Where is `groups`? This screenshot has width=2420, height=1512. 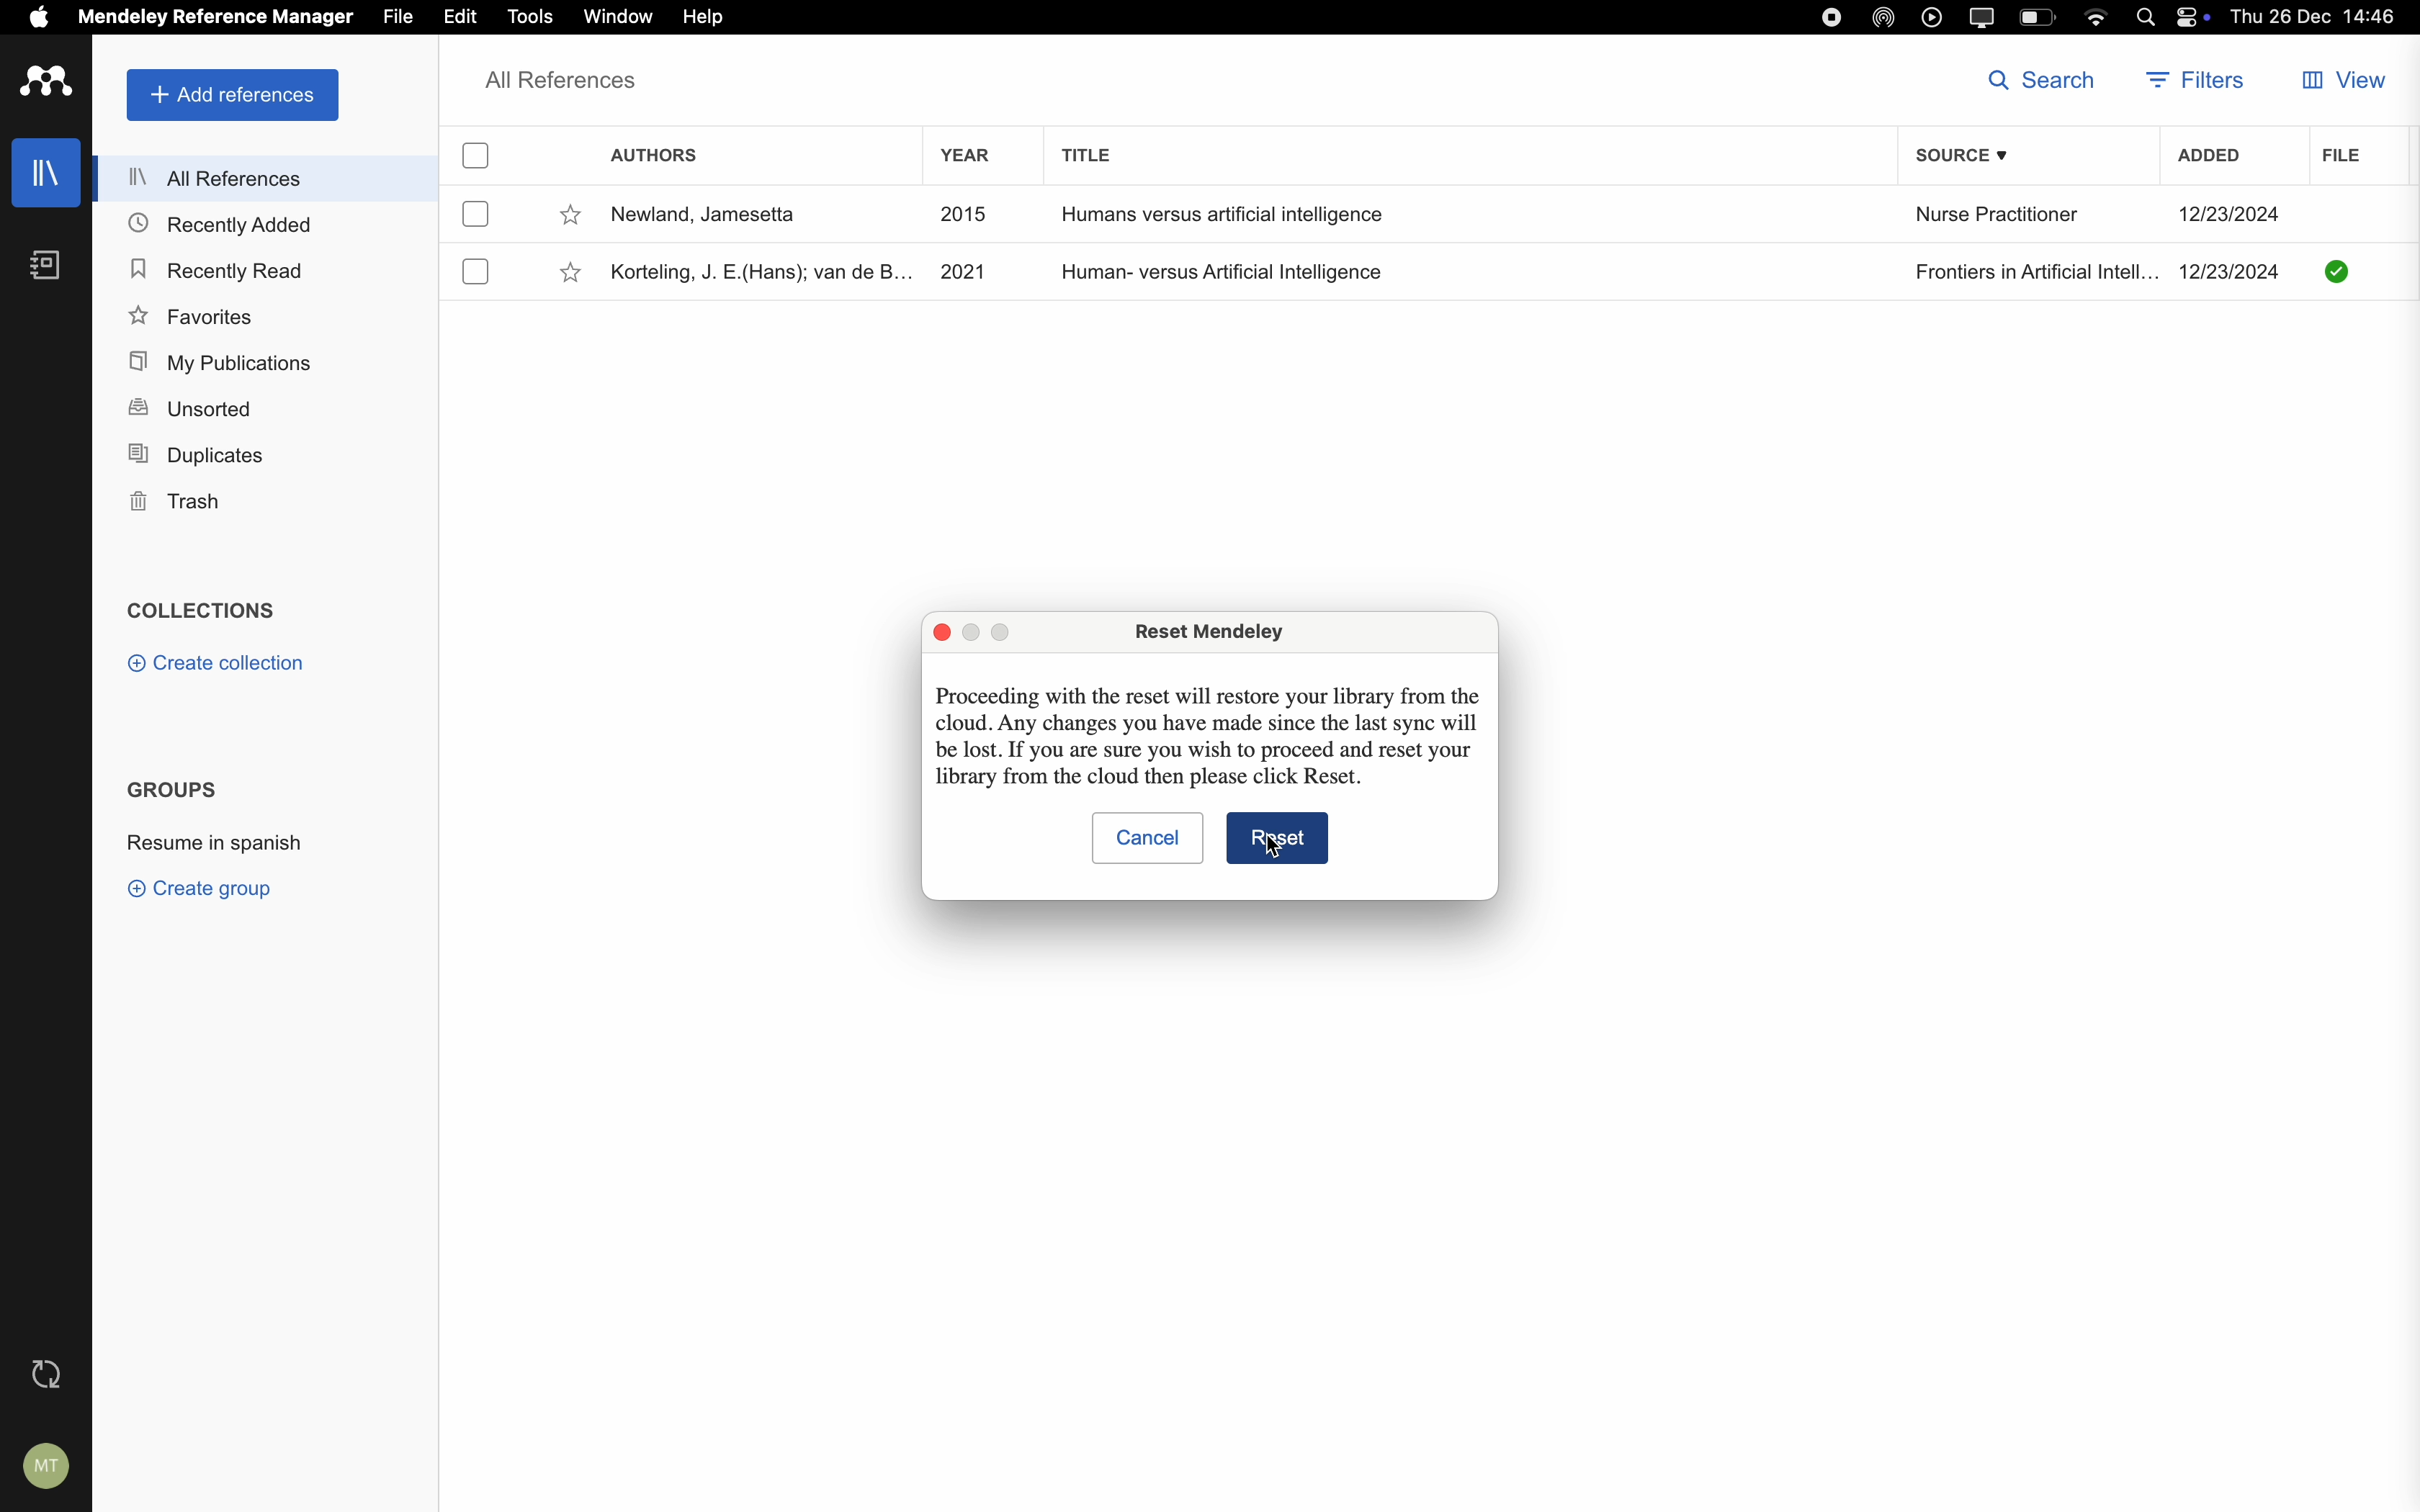 groups is located at coordinates (174, 785).